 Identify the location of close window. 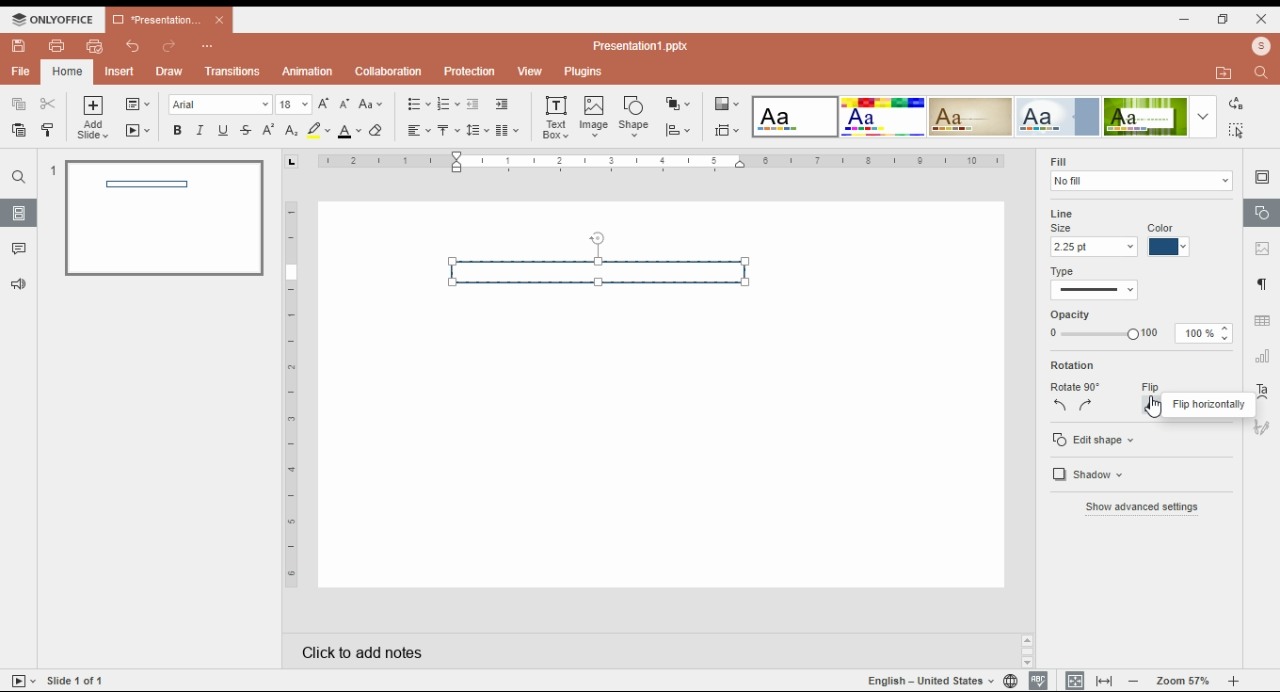
(1260, 18).